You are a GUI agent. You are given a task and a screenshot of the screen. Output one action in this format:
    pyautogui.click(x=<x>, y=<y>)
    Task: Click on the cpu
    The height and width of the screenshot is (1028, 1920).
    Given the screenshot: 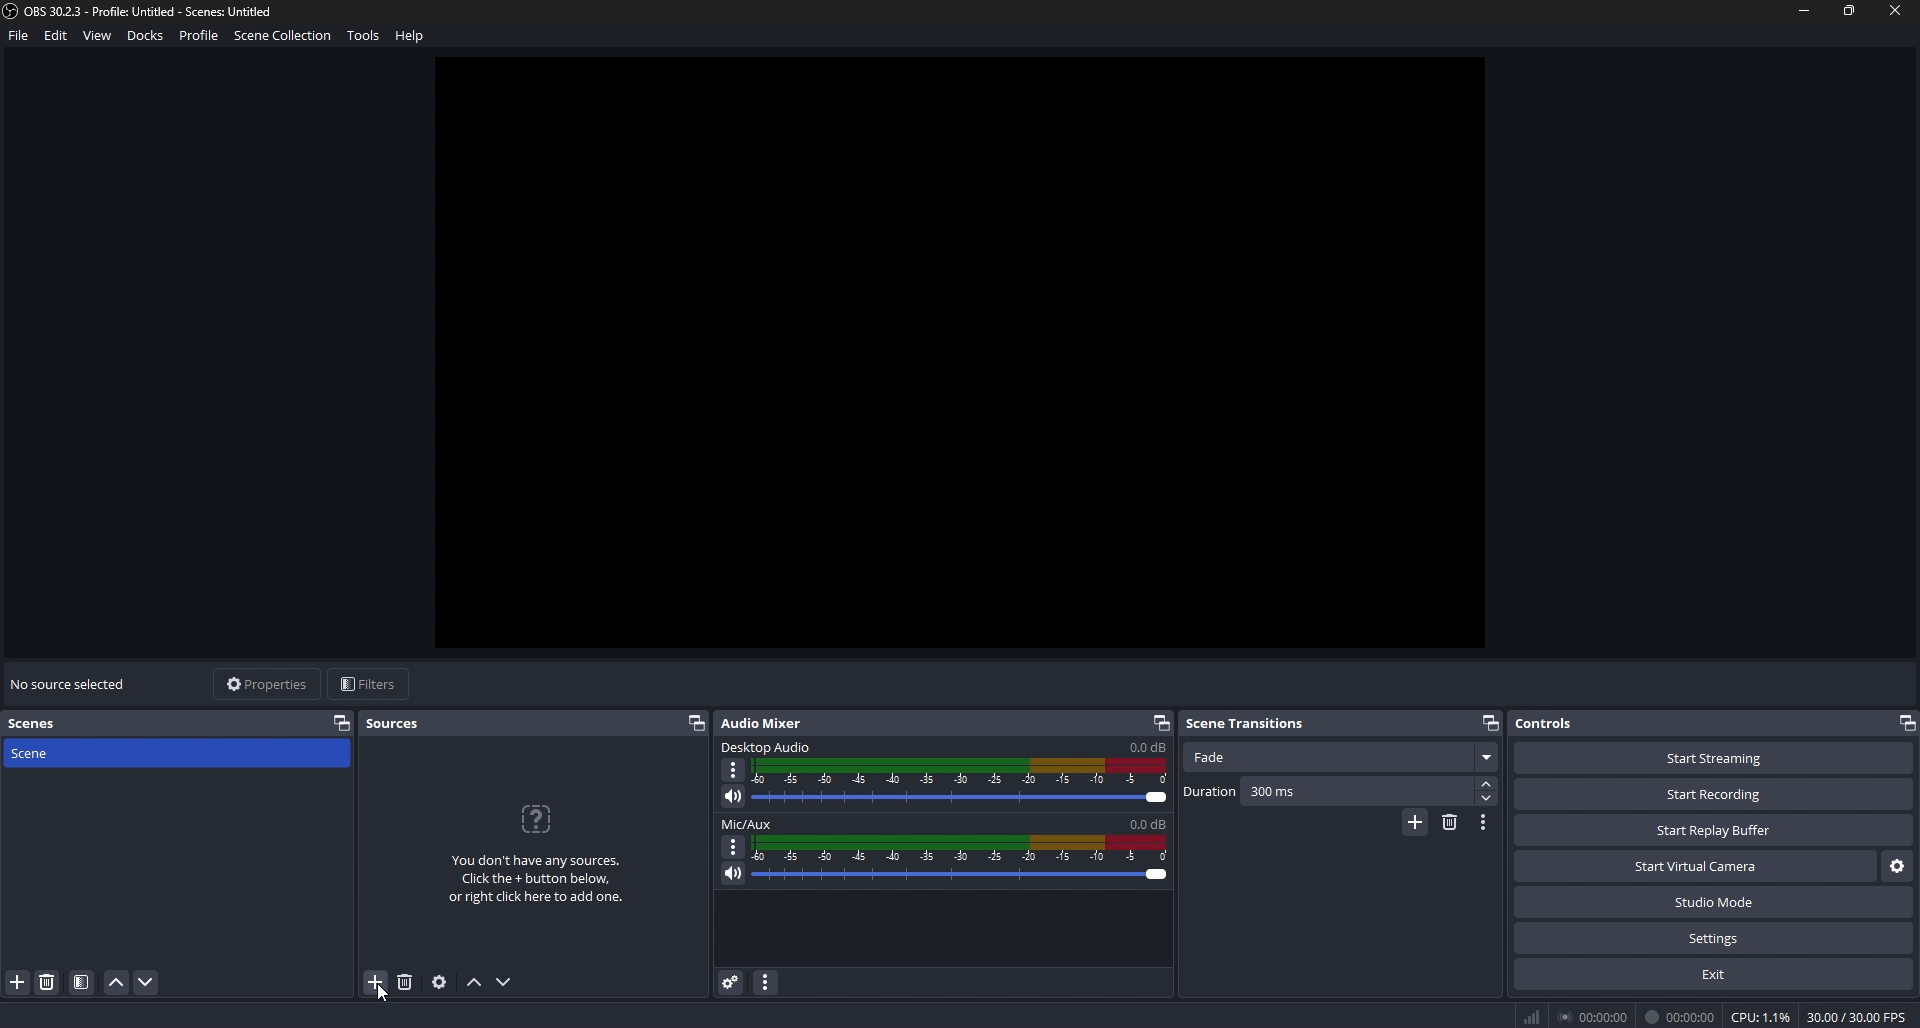 What is the action you would take?
    pyautogui.click(x=1762, y=1016)
    